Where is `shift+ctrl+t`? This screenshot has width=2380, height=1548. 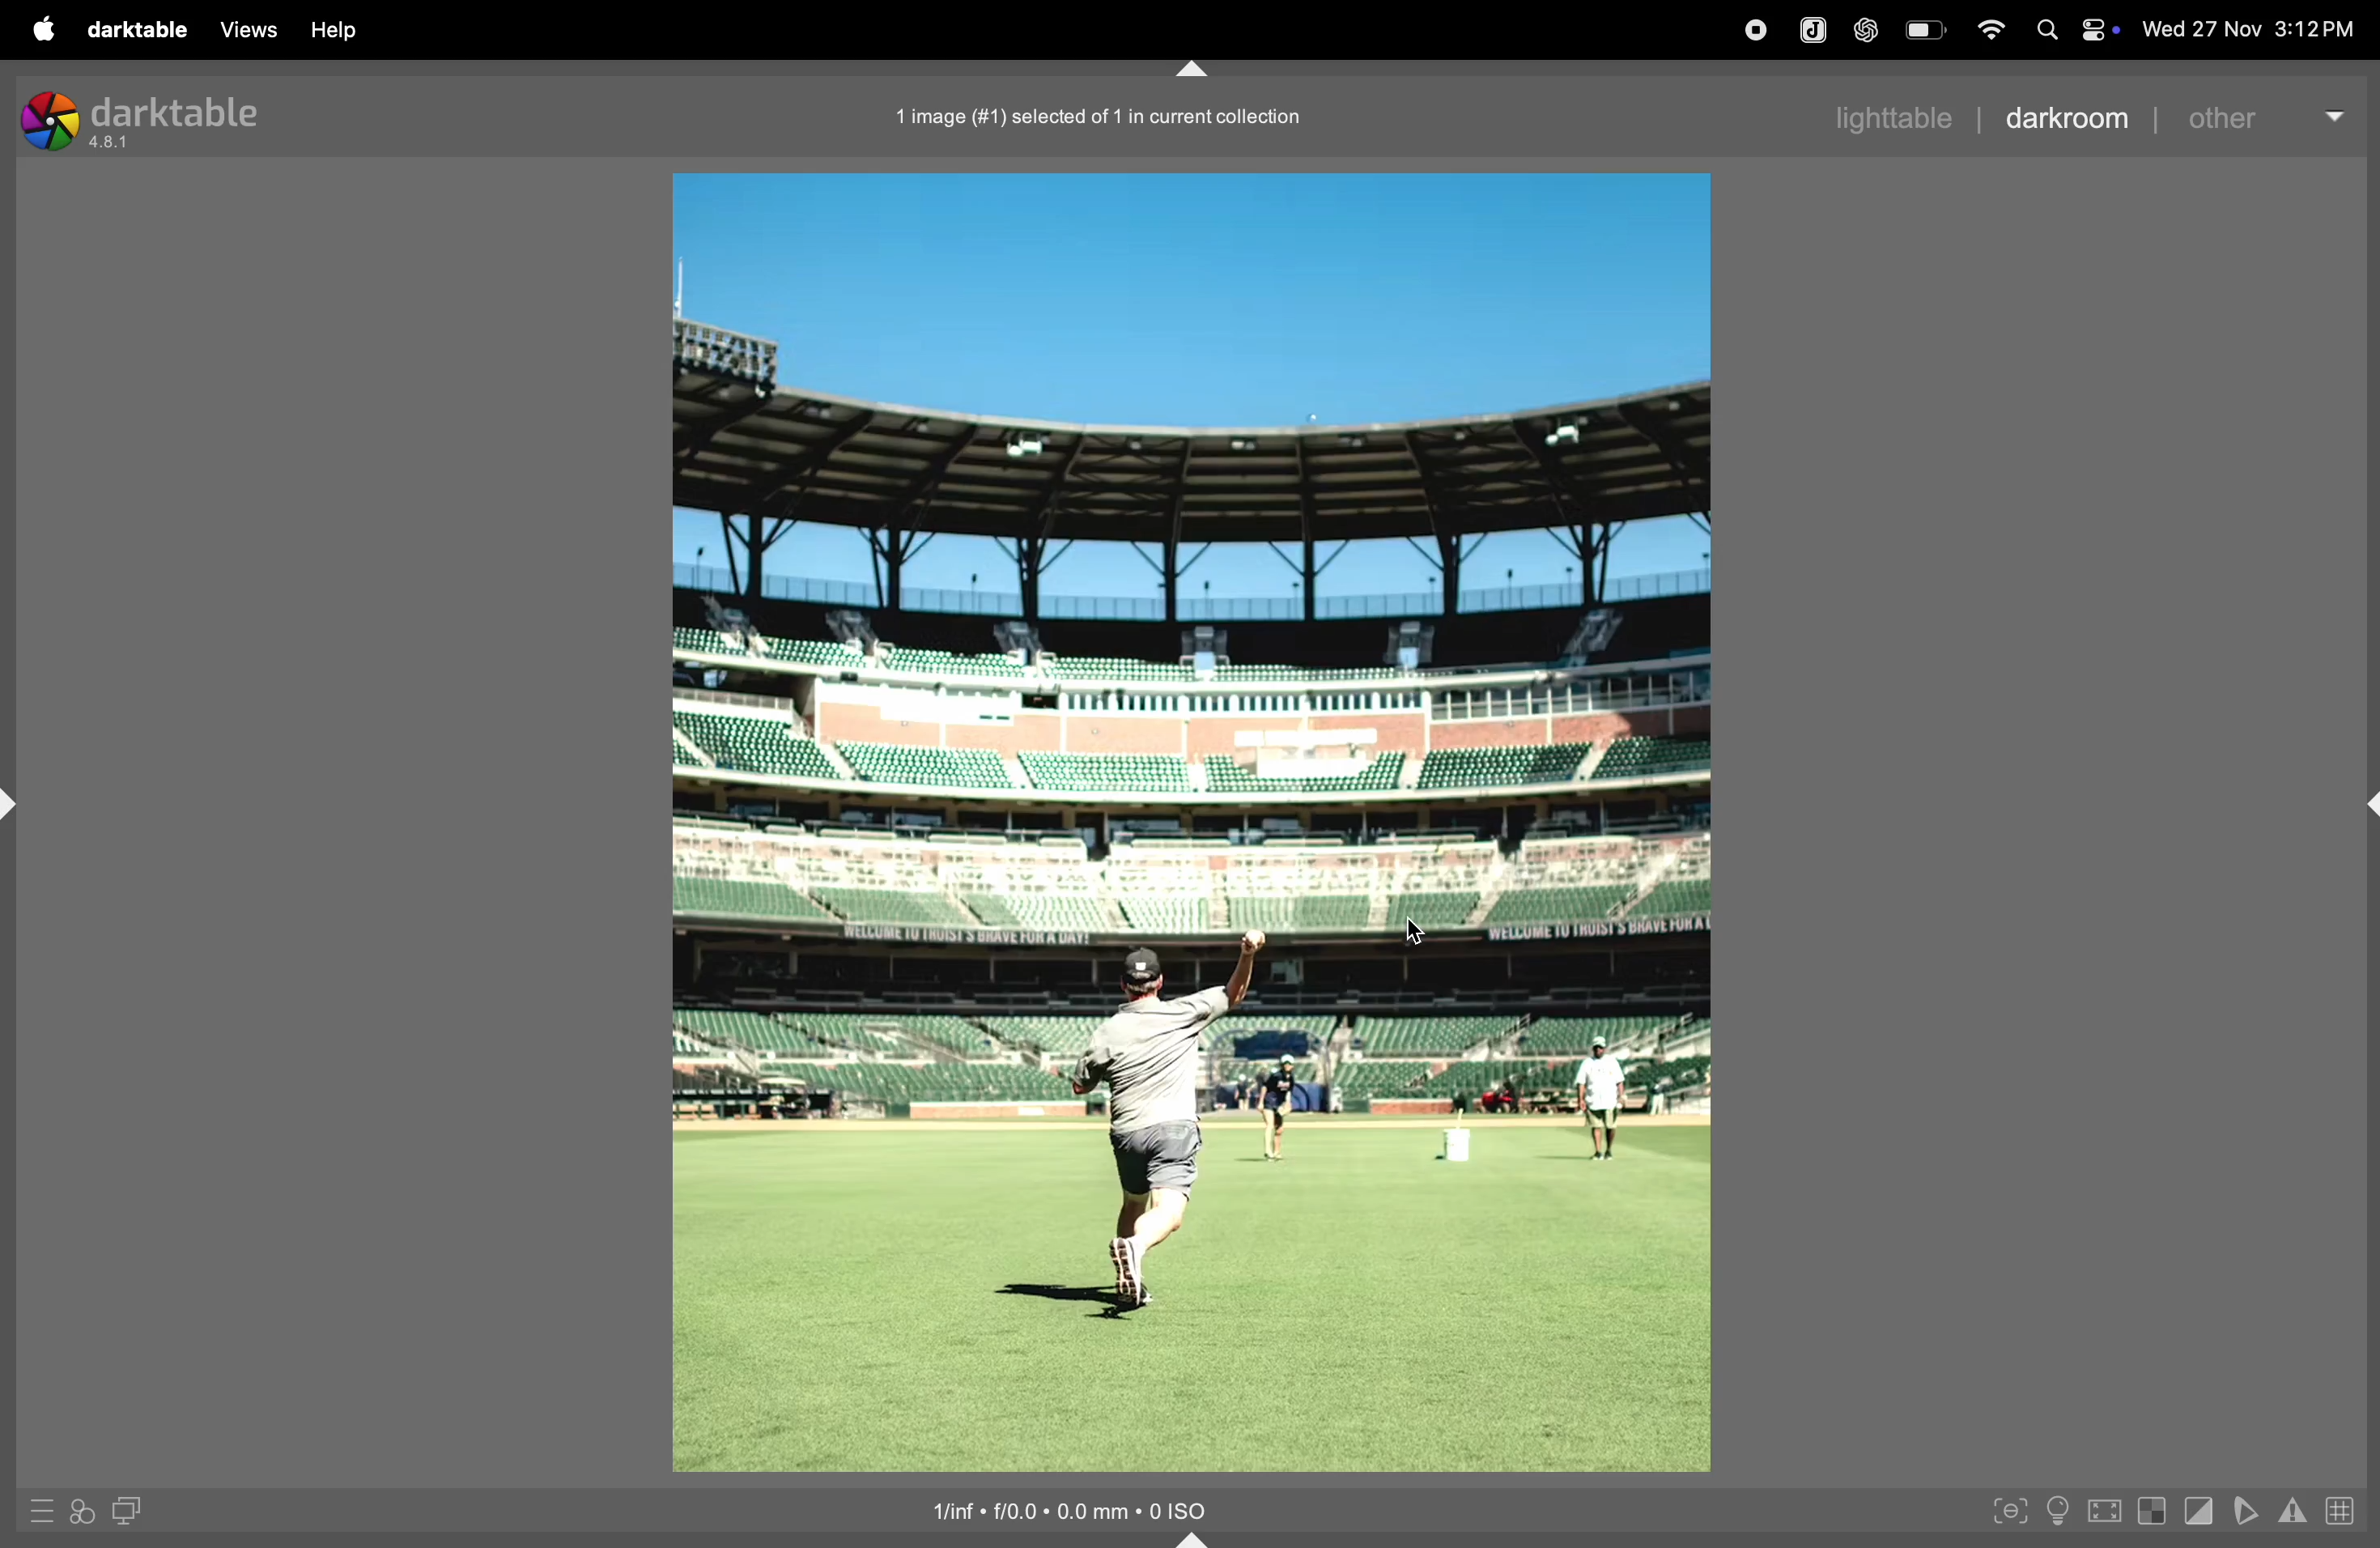
shift+ctrl+t is located at coordinates (1194, 70).